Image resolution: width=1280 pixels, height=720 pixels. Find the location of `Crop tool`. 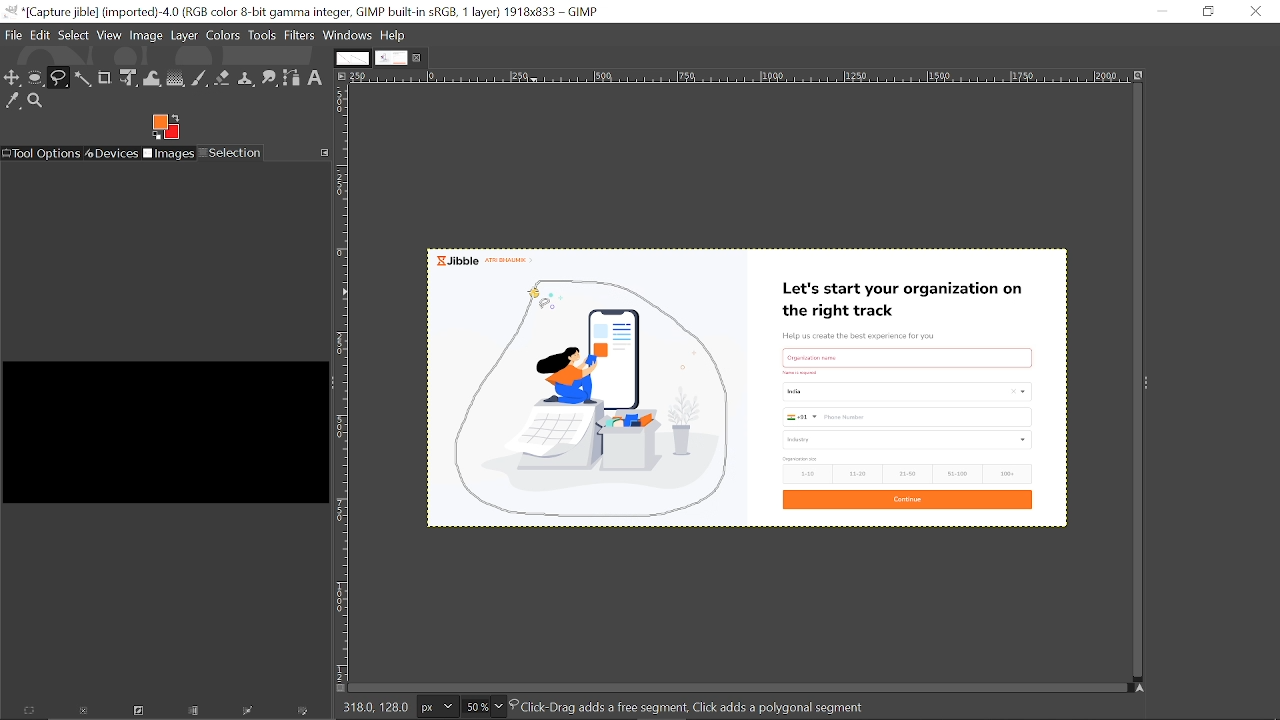

Crop tool is located at coordinates (104, 78).